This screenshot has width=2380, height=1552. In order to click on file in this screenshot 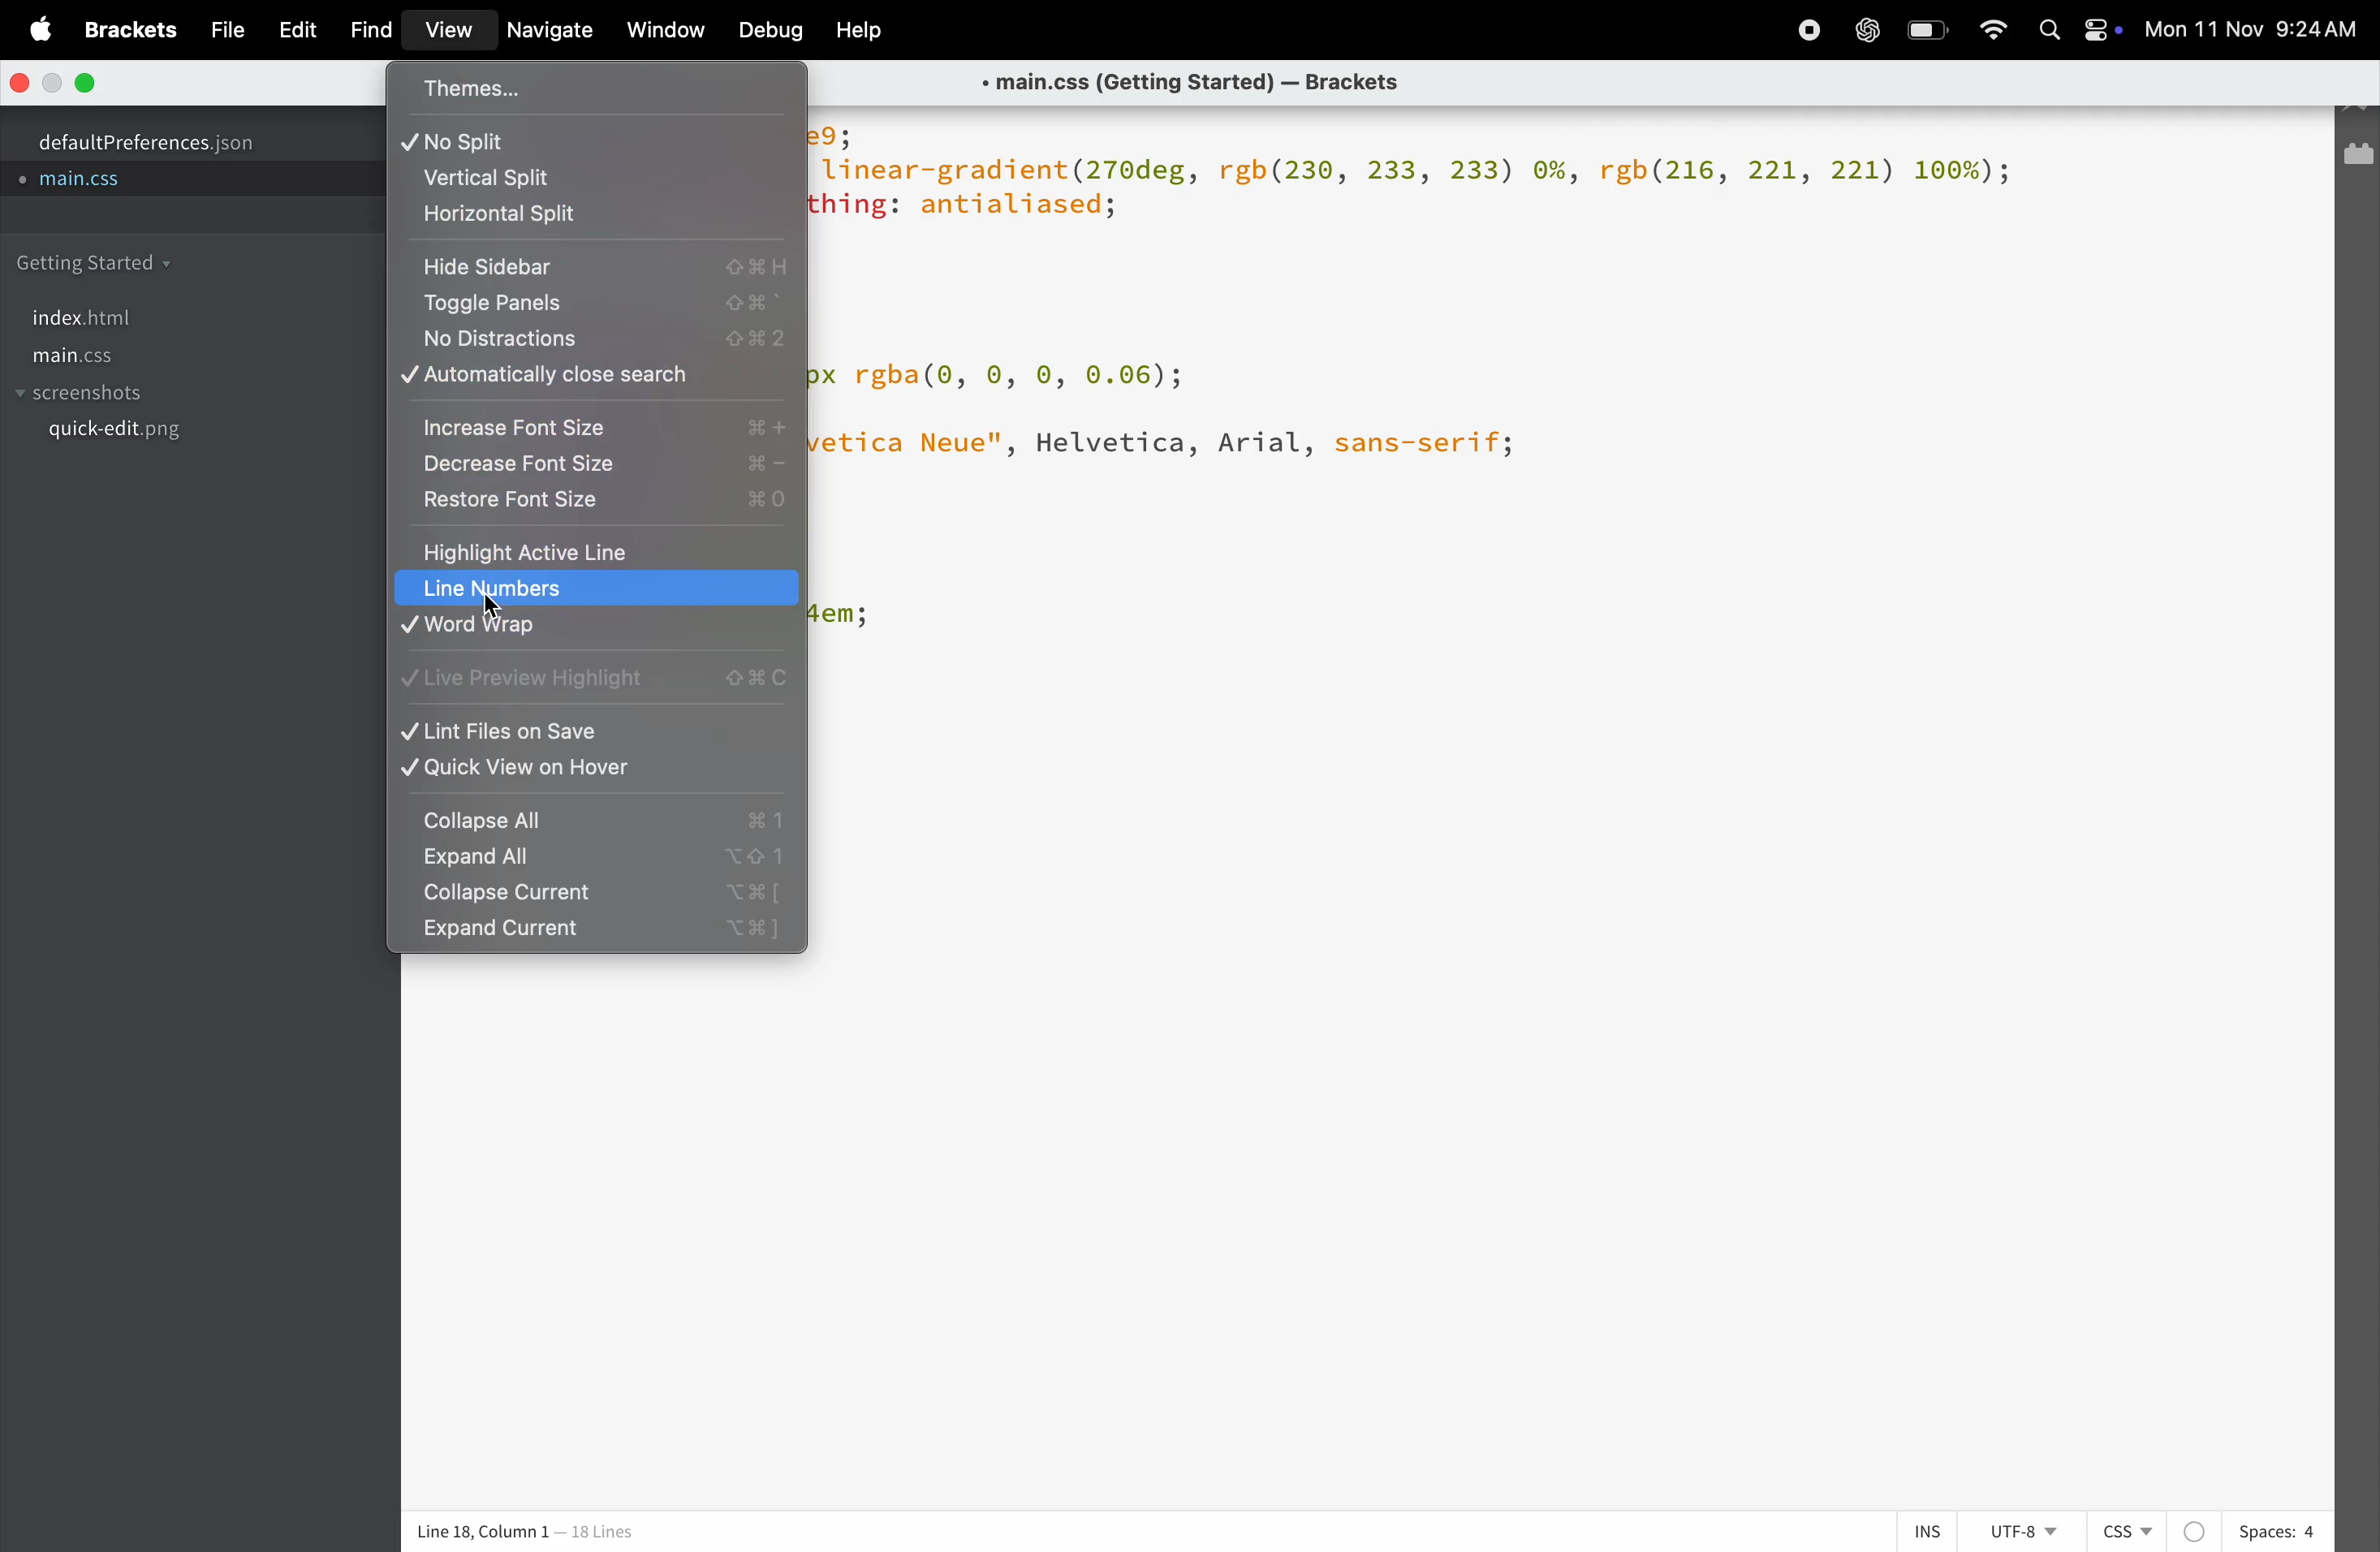, I will do `click(219, 29)`.